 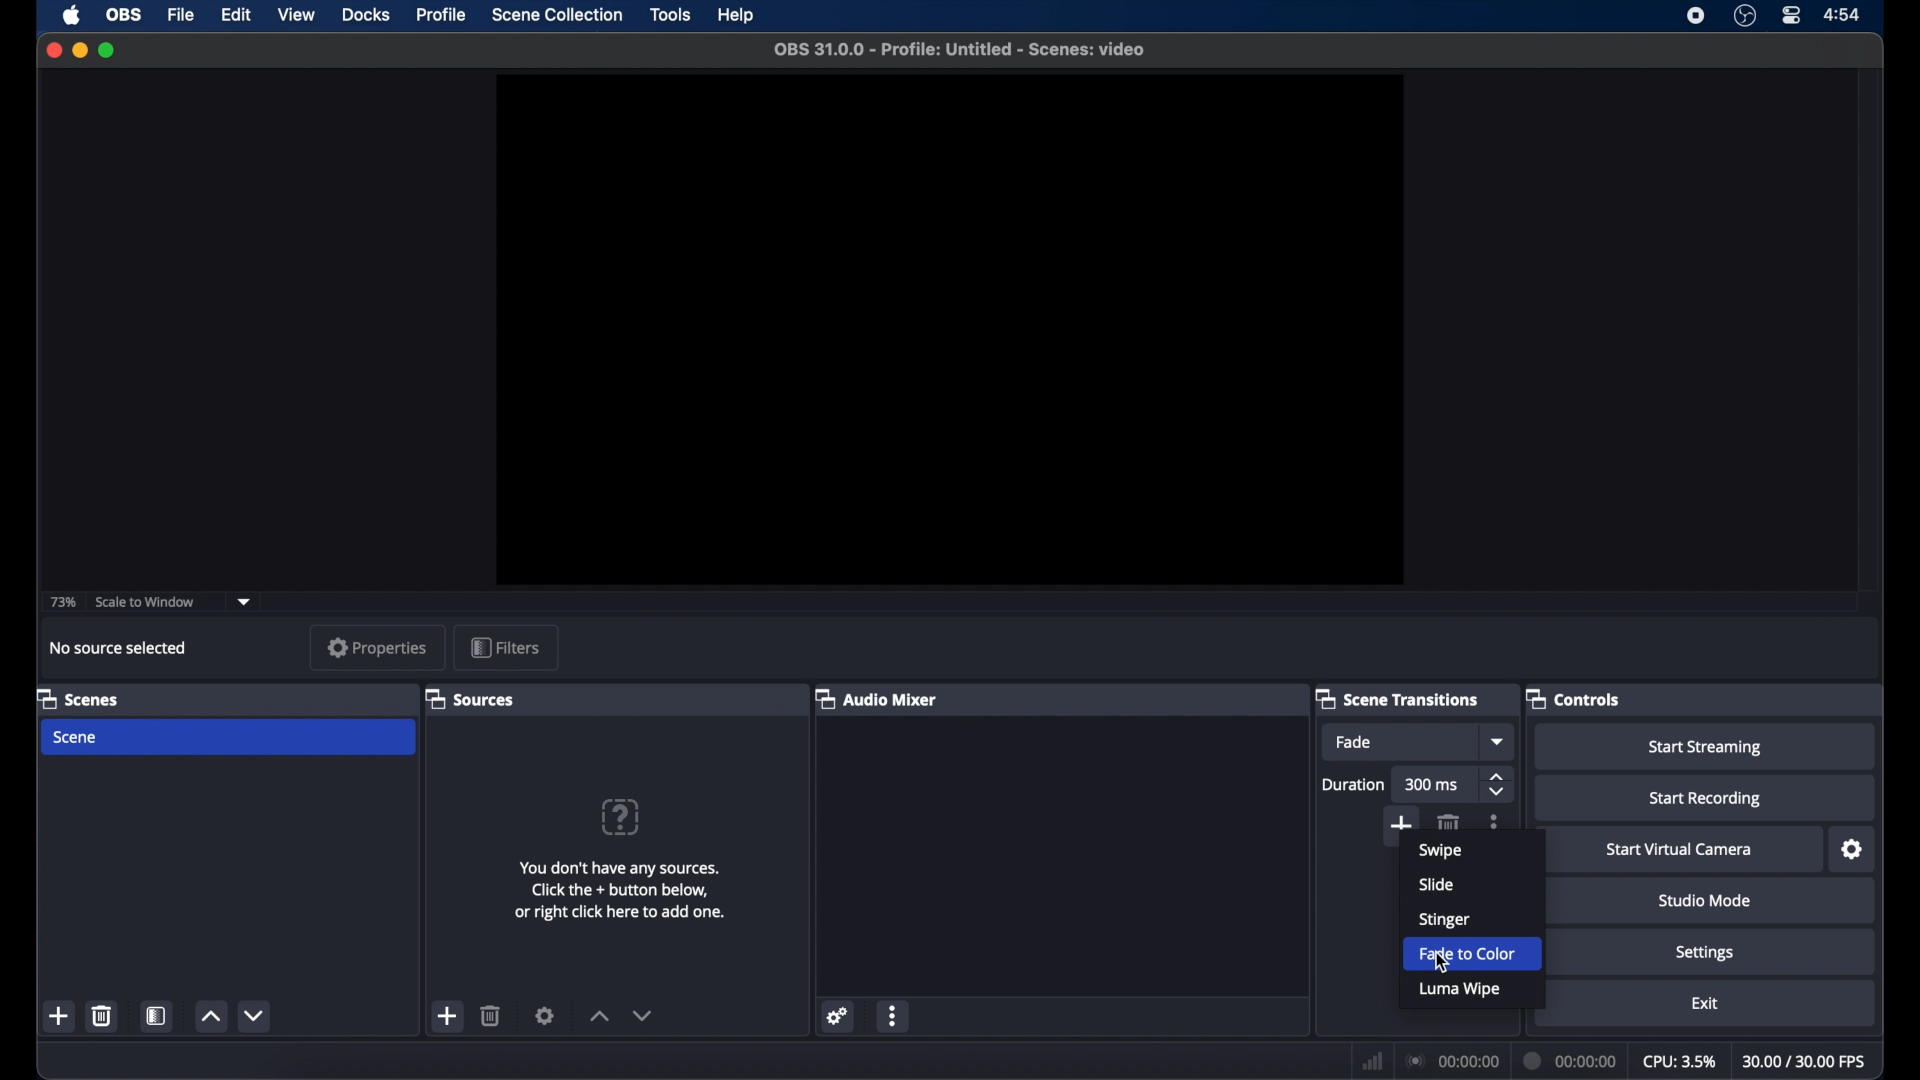 I want to click on scene transitions, so click(x=1397, y=698).